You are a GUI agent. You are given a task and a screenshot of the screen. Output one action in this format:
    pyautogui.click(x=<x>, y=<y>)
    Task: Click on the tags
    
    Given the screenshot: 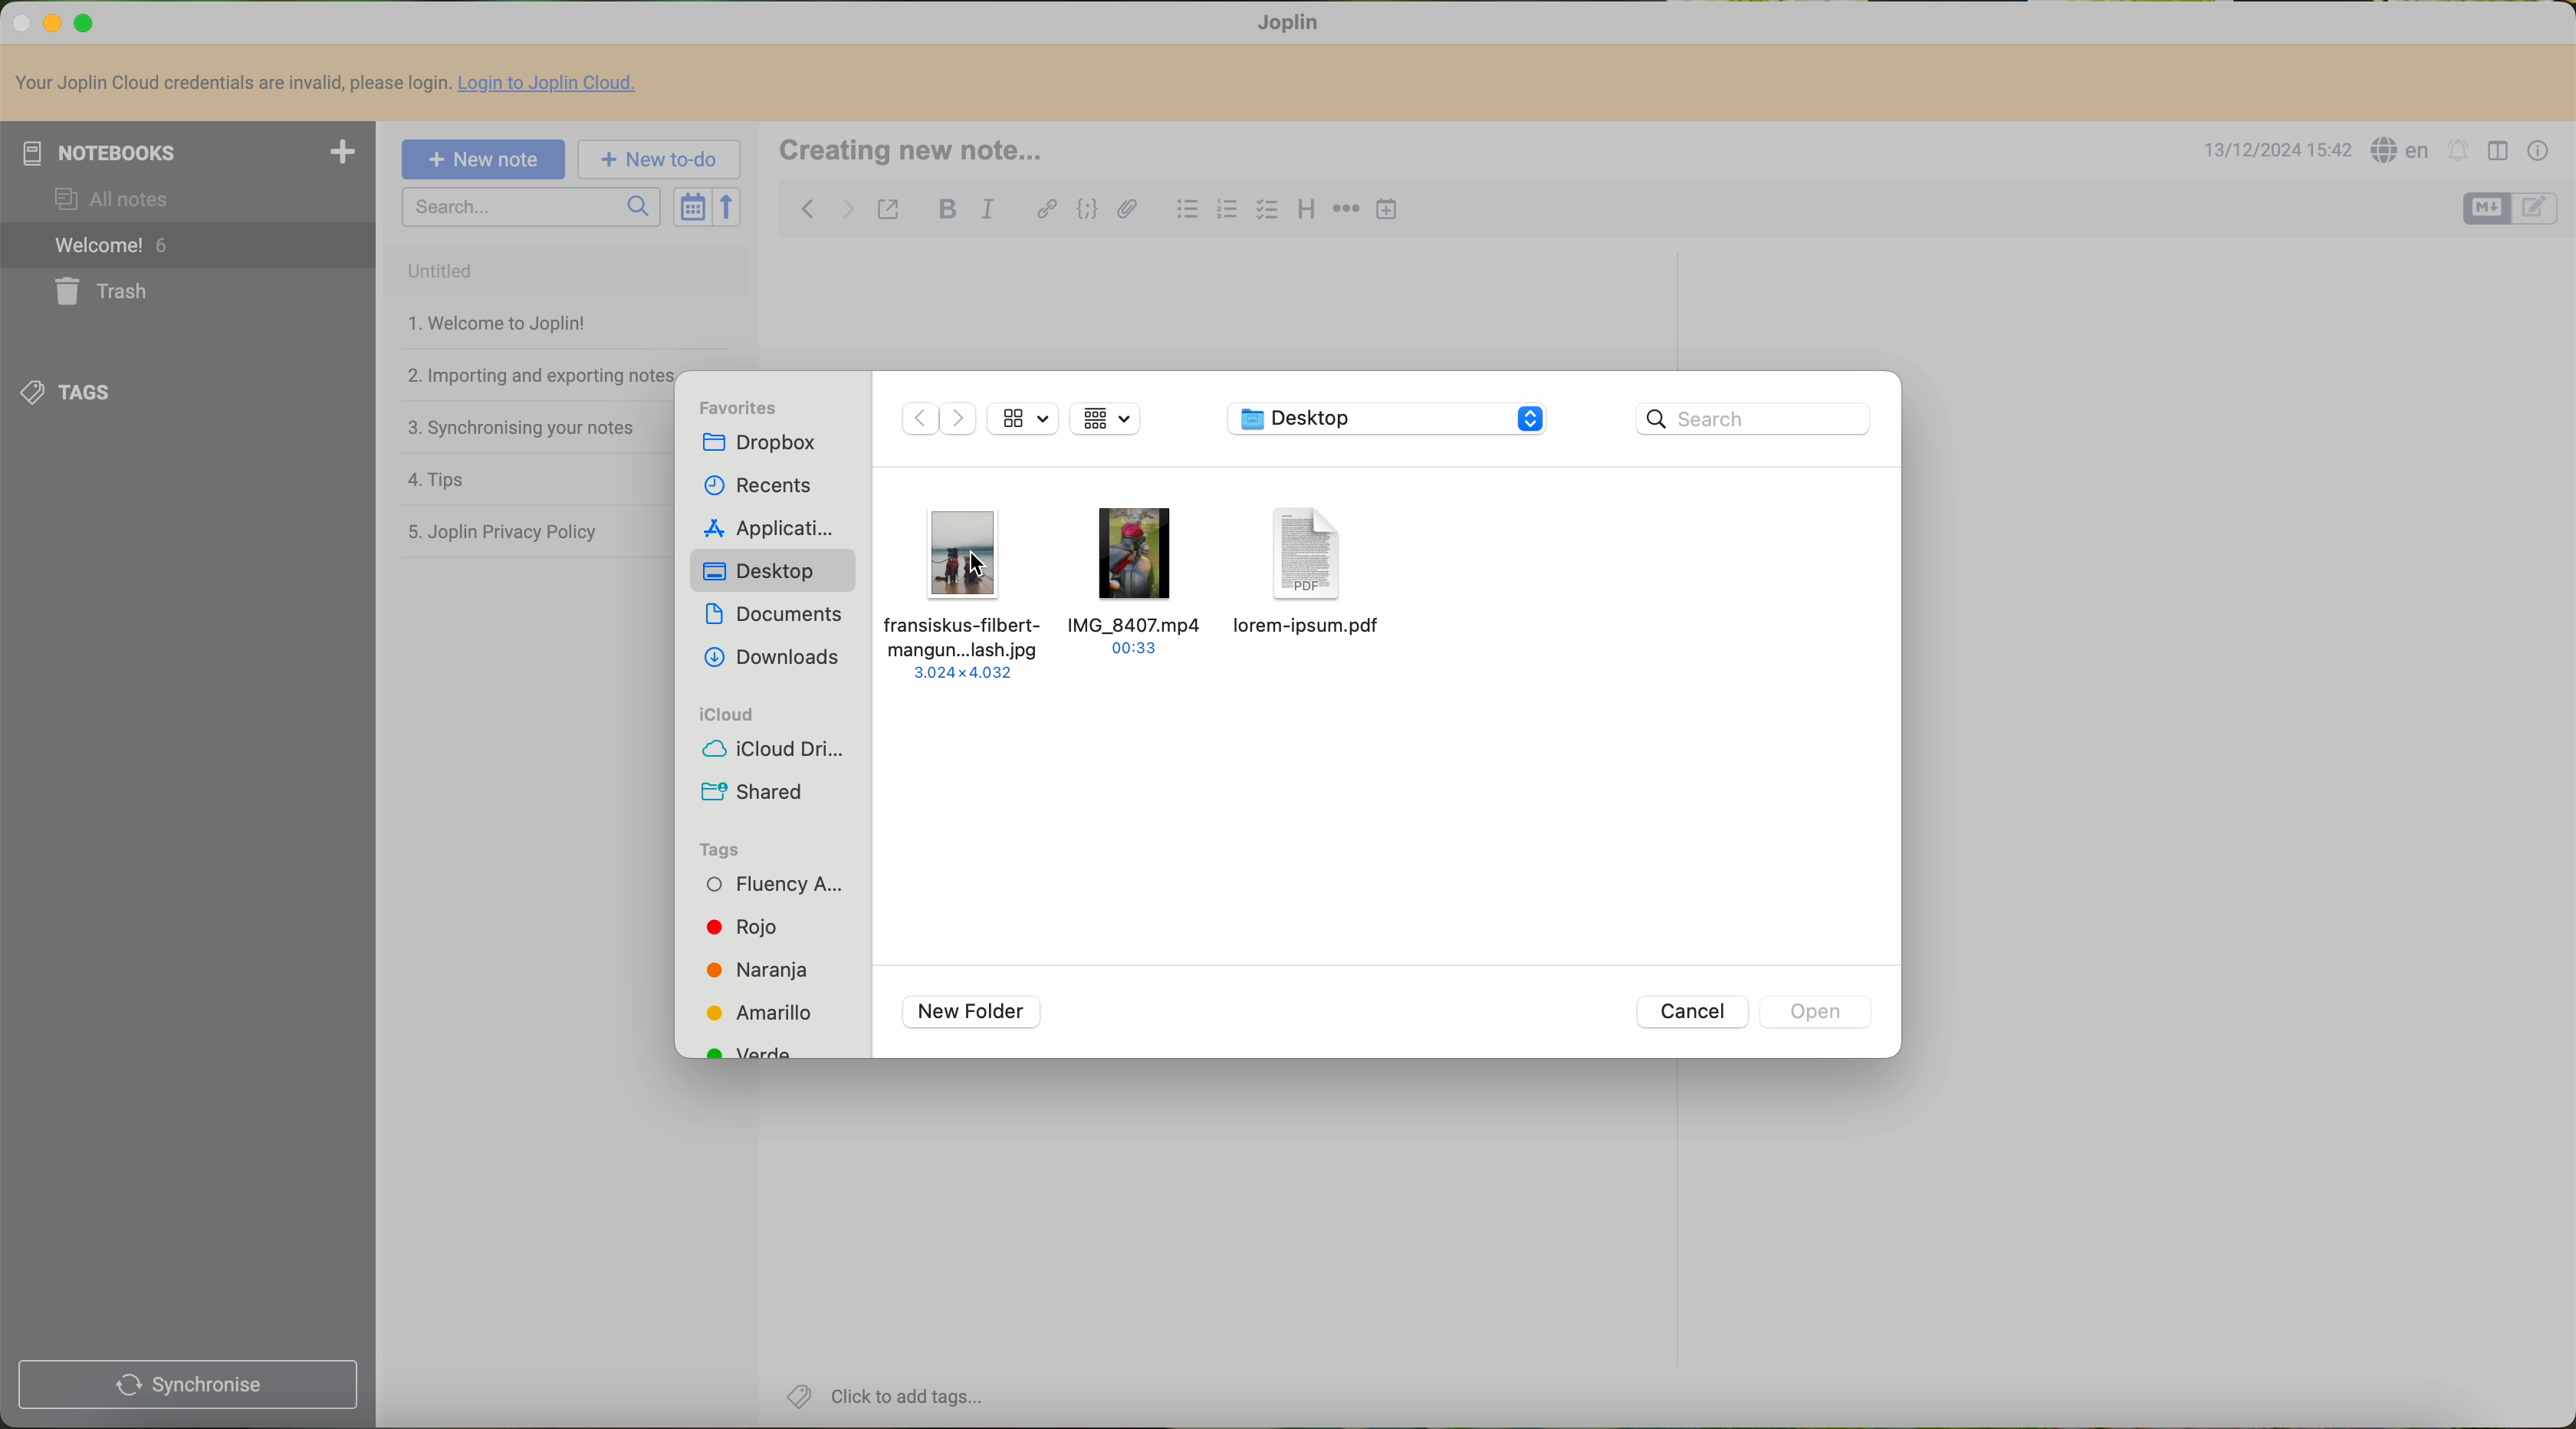 What is the action you would take?
    pyautogui.click(x=68, y=394)
    